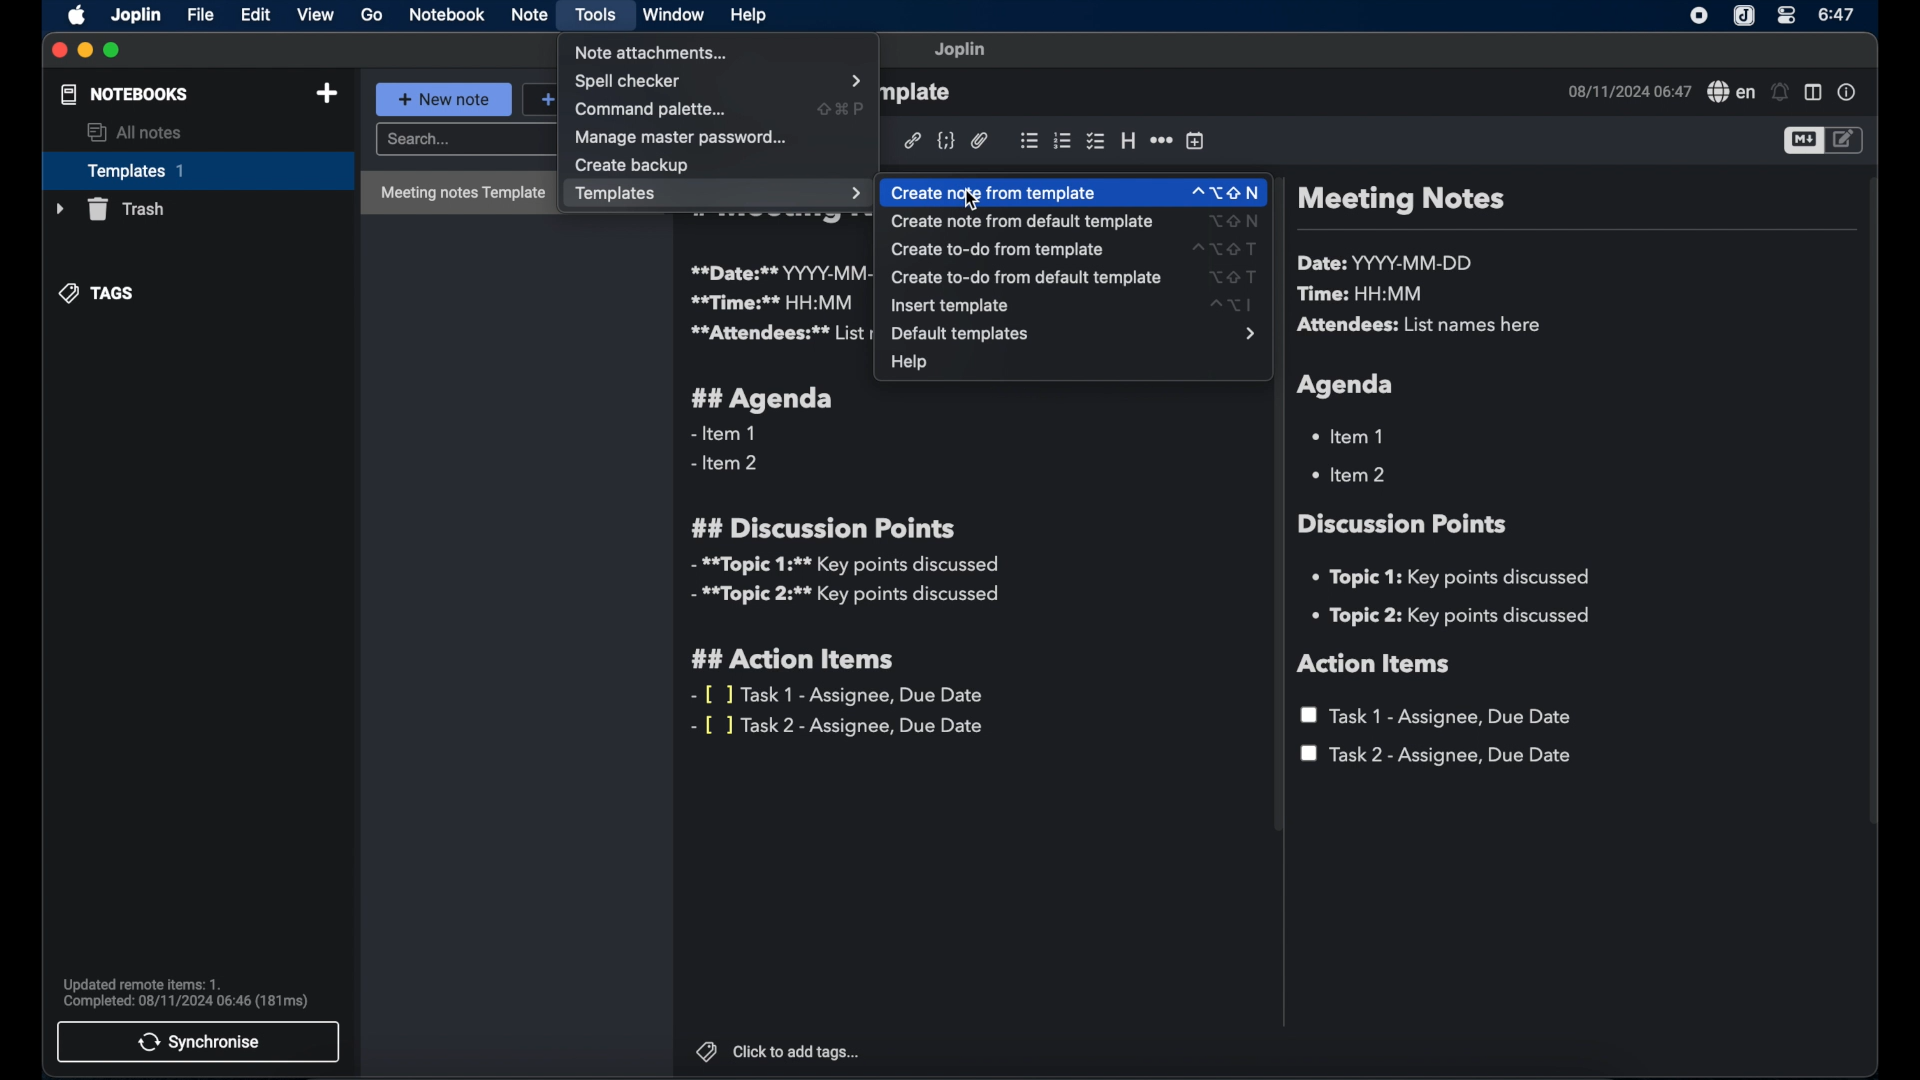  What do you see at coordinates (1743, 16) in the screenshot?
I see `Joplin` at bounding box center [1743, 16].